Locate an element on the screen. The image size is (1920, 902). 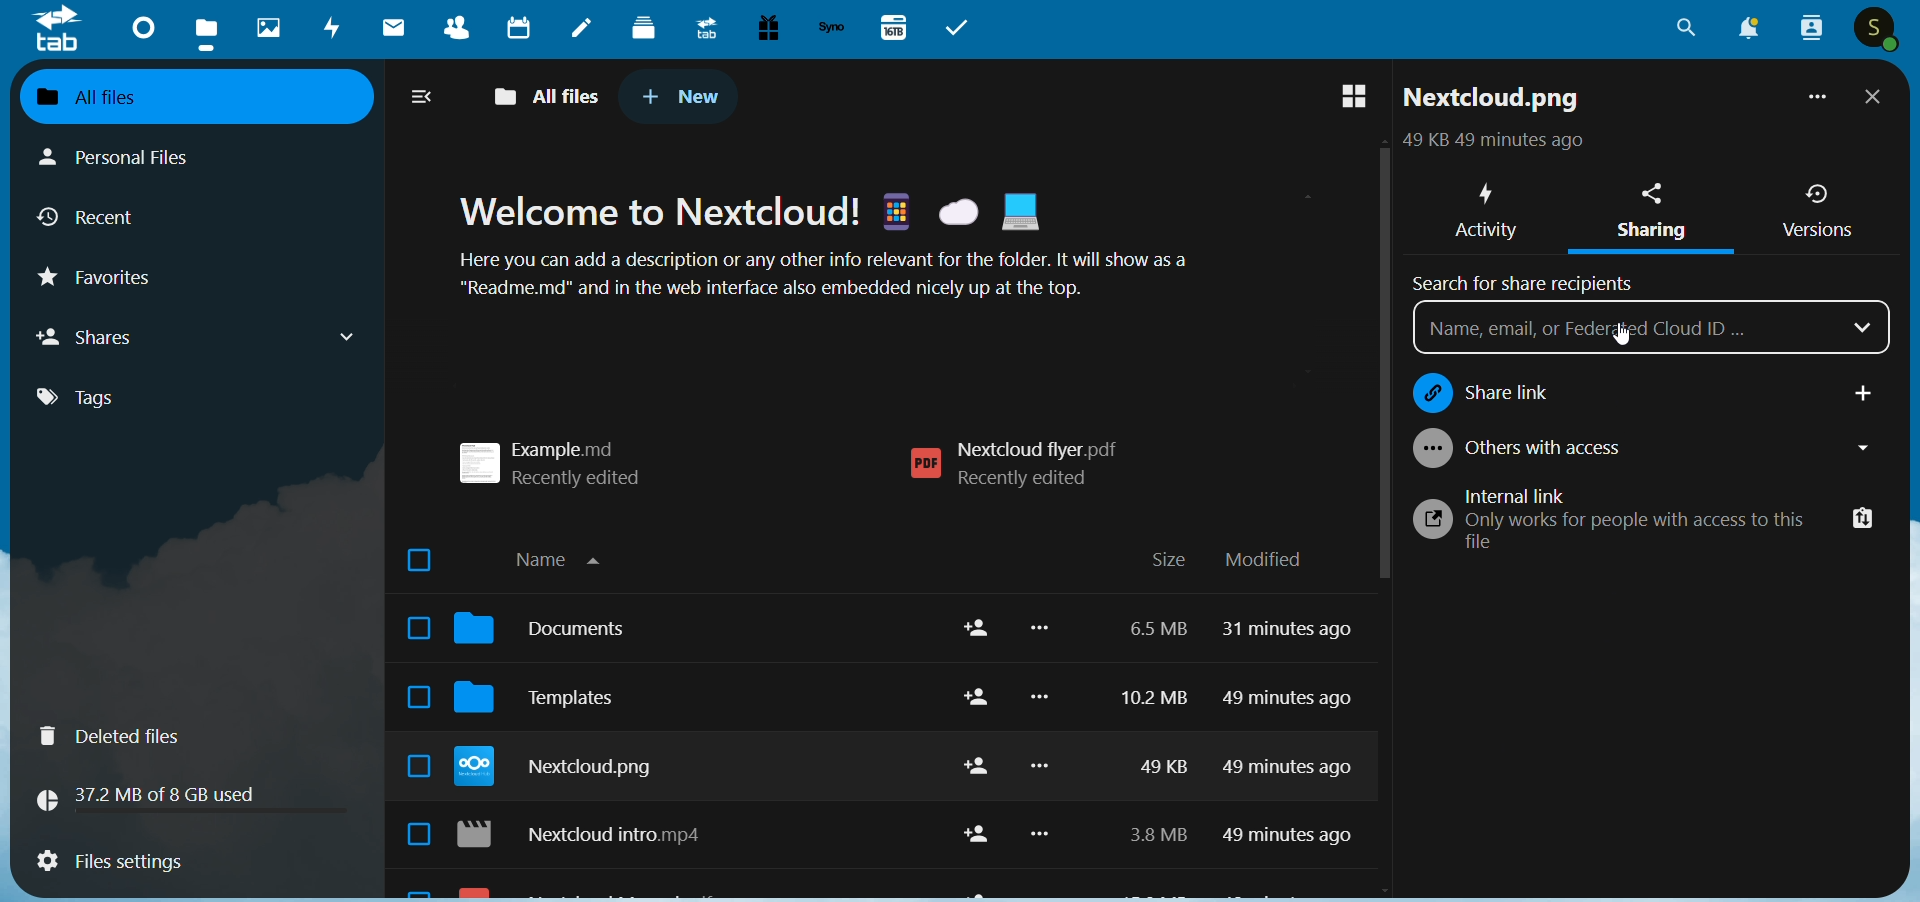
dashboard is located at coordinates (139, 26).